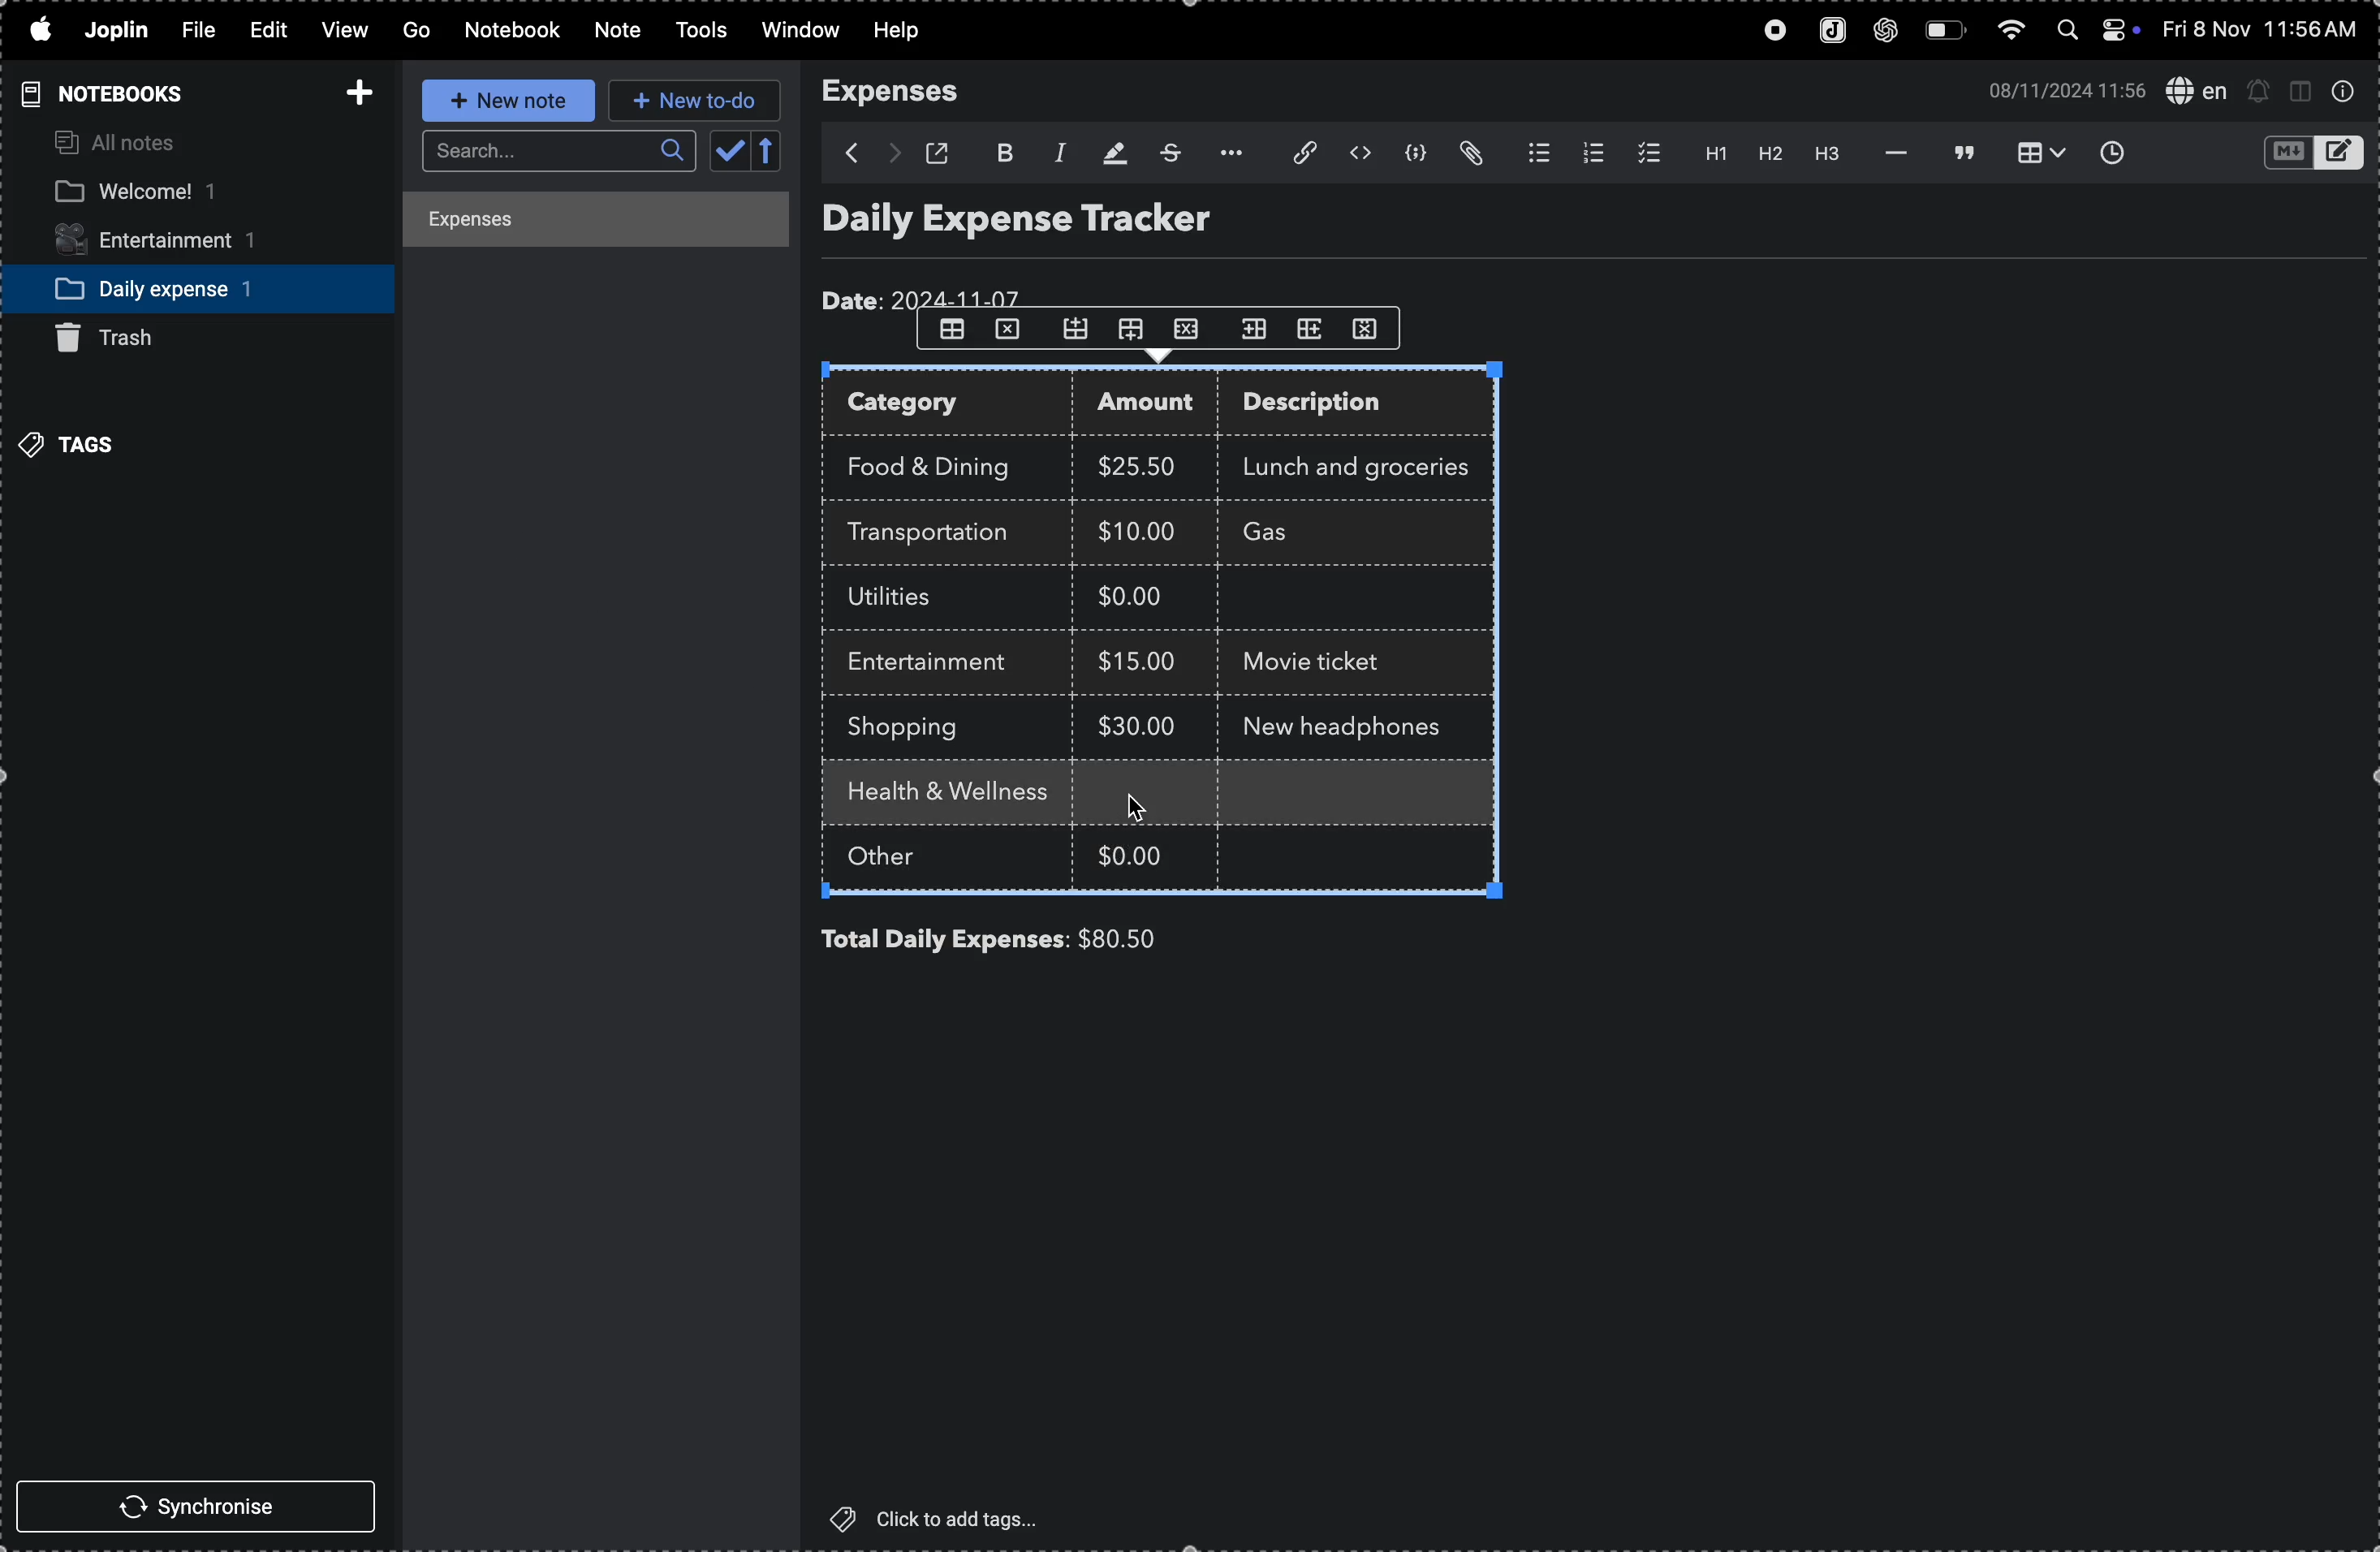 This screenshot has width=2380, height=1552. Describe the element at coordinates (2259, 90) in the screenshot. I see `alerts` at that location.